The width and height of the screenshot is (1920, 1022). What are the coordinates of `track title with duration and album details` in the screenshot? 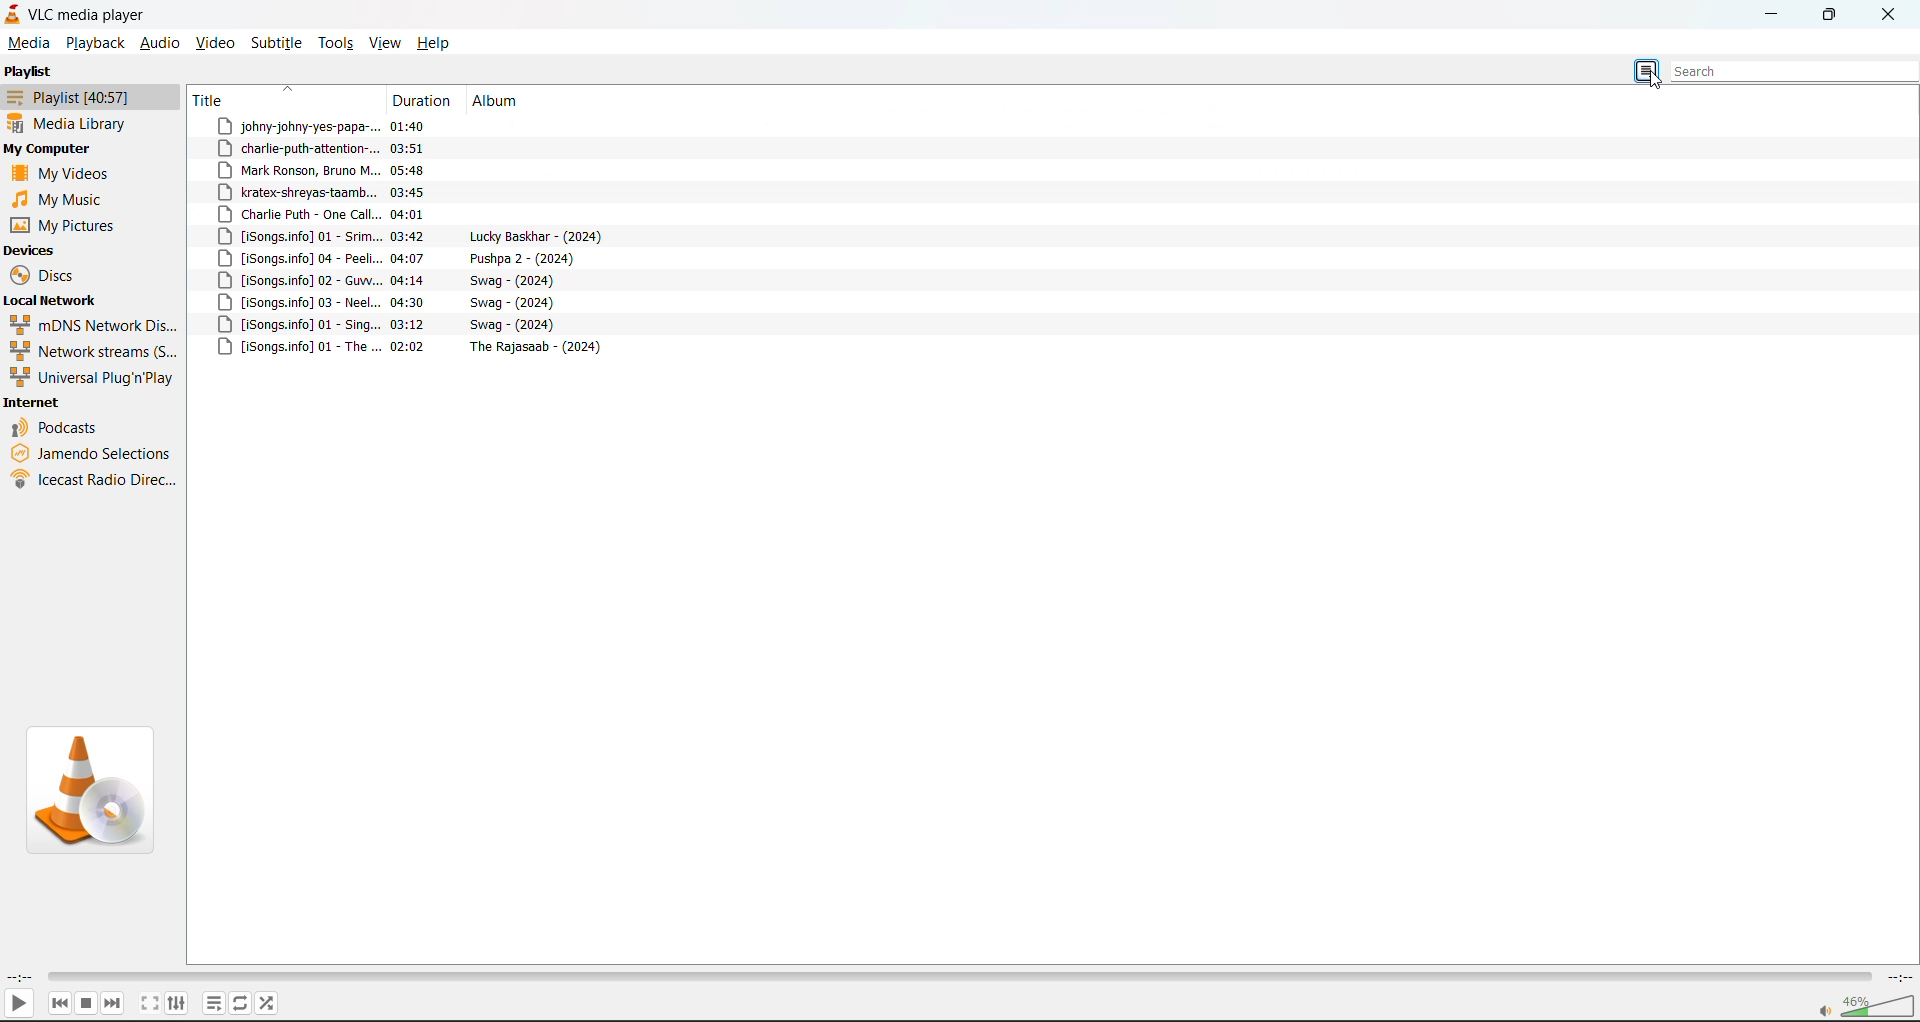 It's located at (372, 148).